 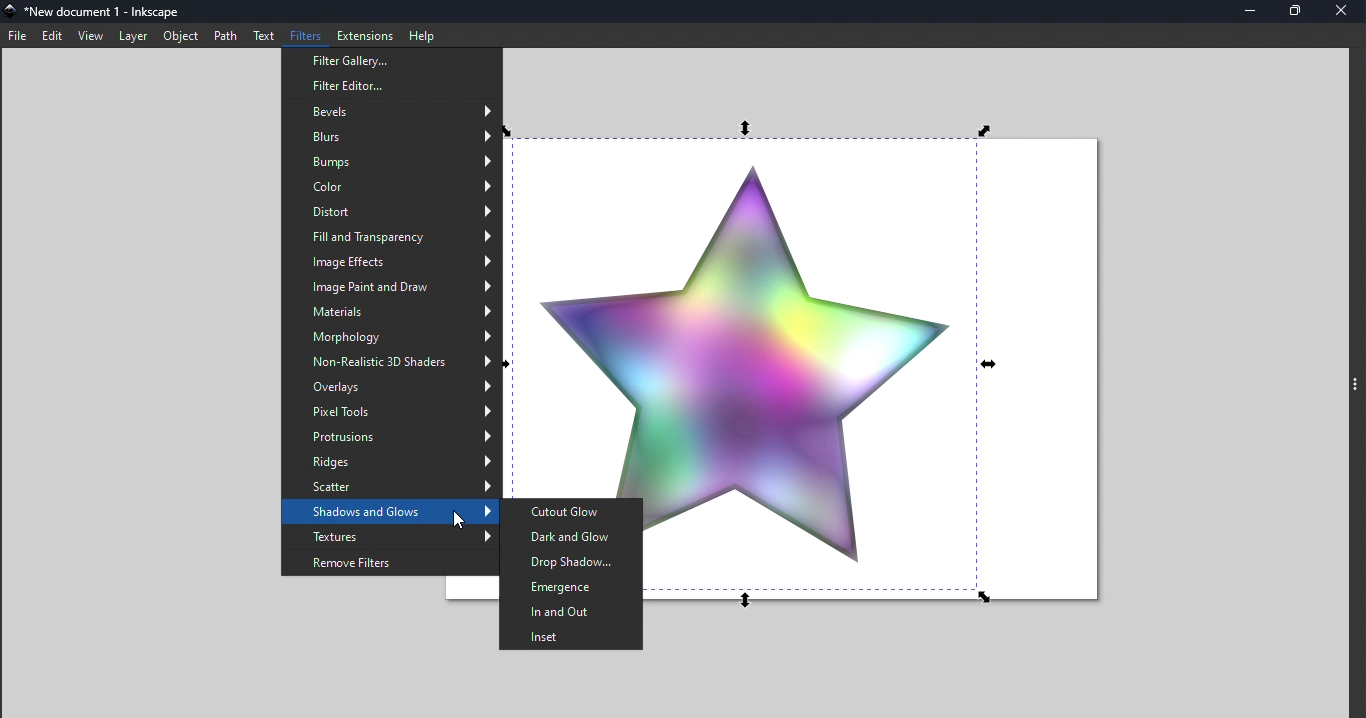 I want to click on Image effects, so click(x=392, y=263).